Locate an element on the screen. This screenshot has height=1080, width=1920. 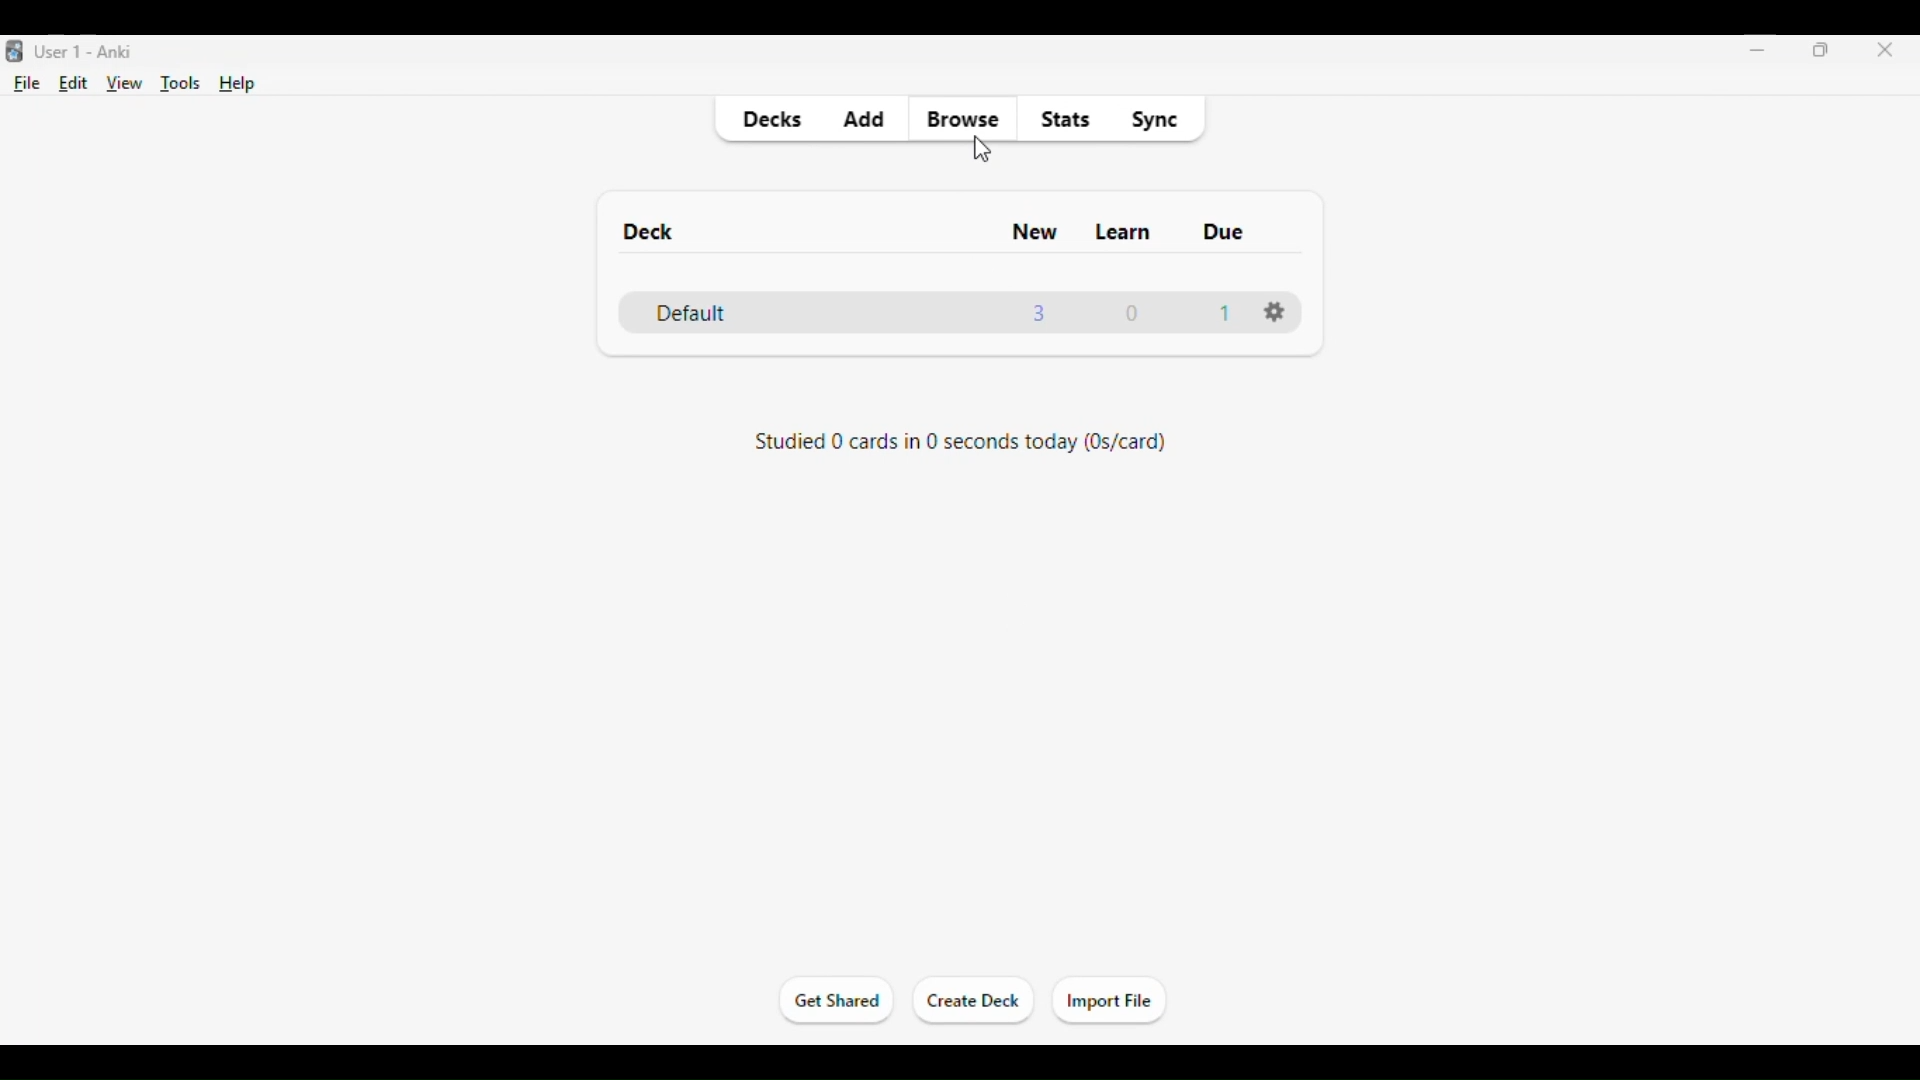
minimize is located at coordinates (1758, 49).